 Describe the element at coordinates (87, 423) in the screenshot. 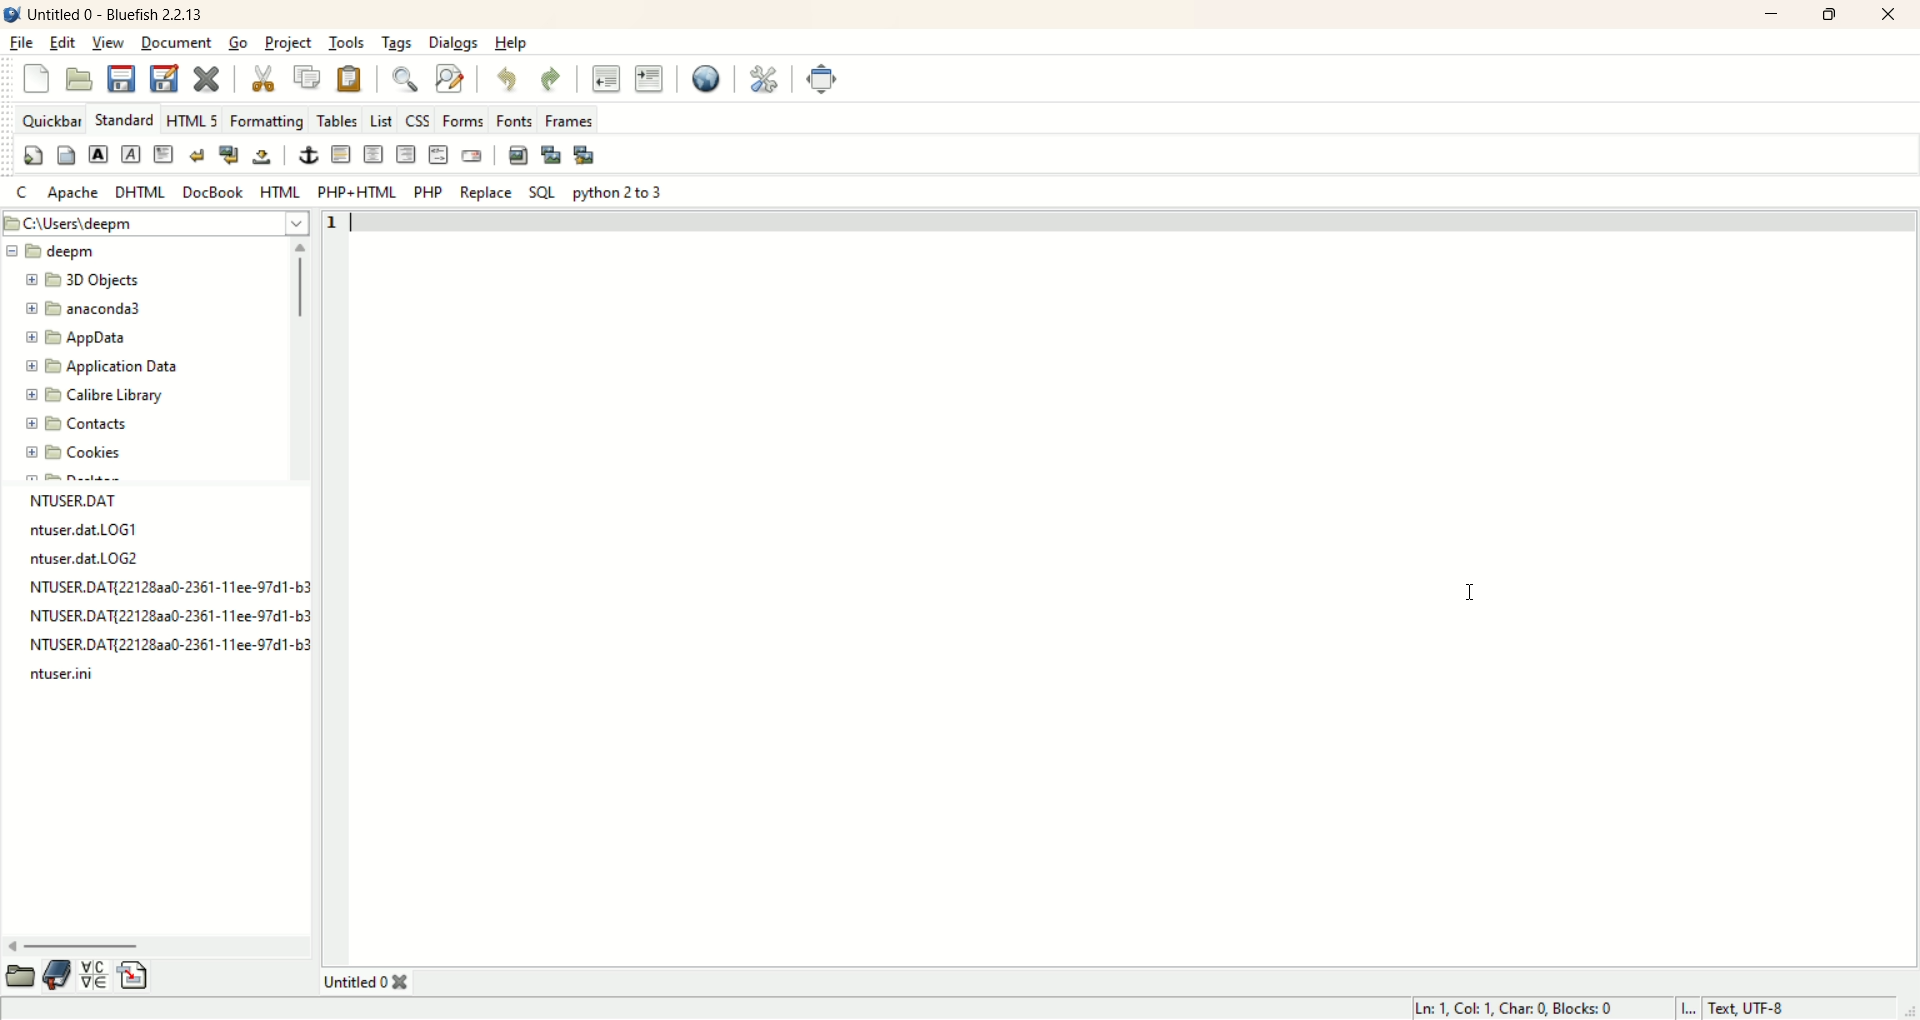

I see `contacts` at that location.